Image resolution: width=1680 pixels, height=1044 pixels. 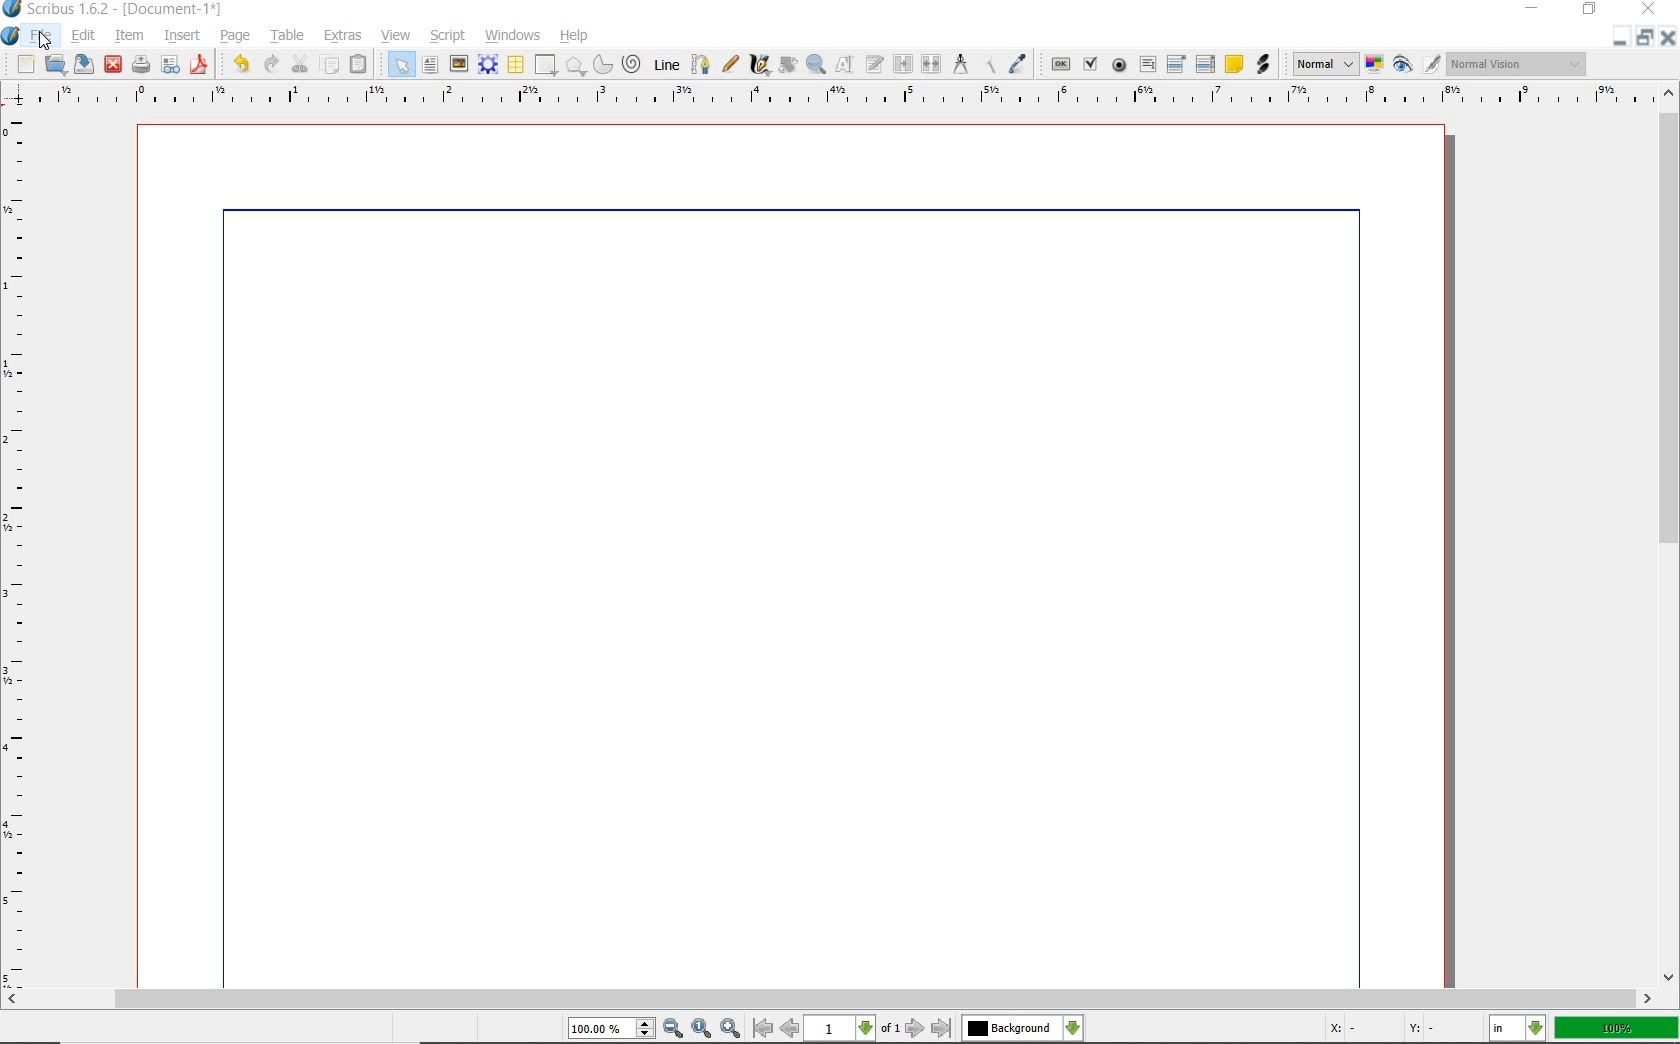 What do you see at coordinates (403, 64) in the screenshot?
I see `select` at bounding box center [403, 64].